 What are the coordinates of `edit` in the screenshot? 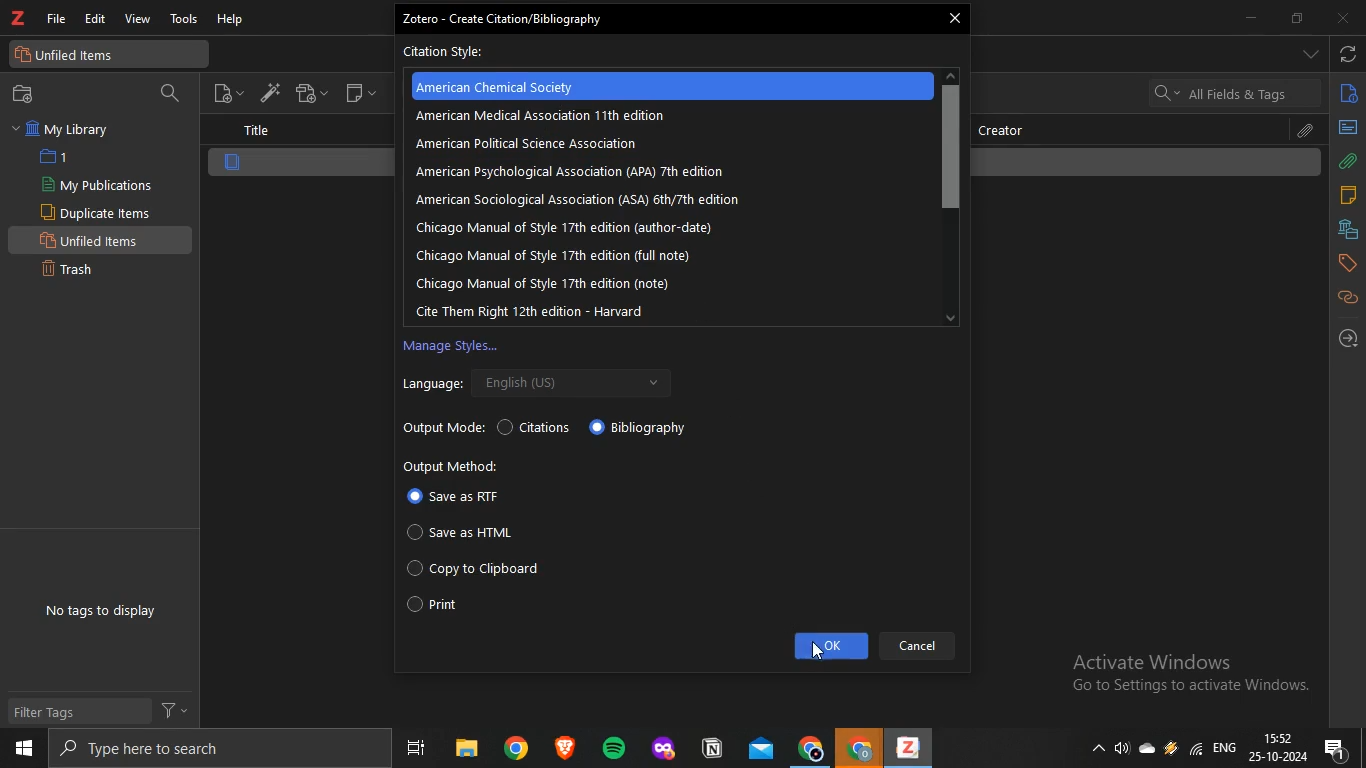 It's located at (95, 20).